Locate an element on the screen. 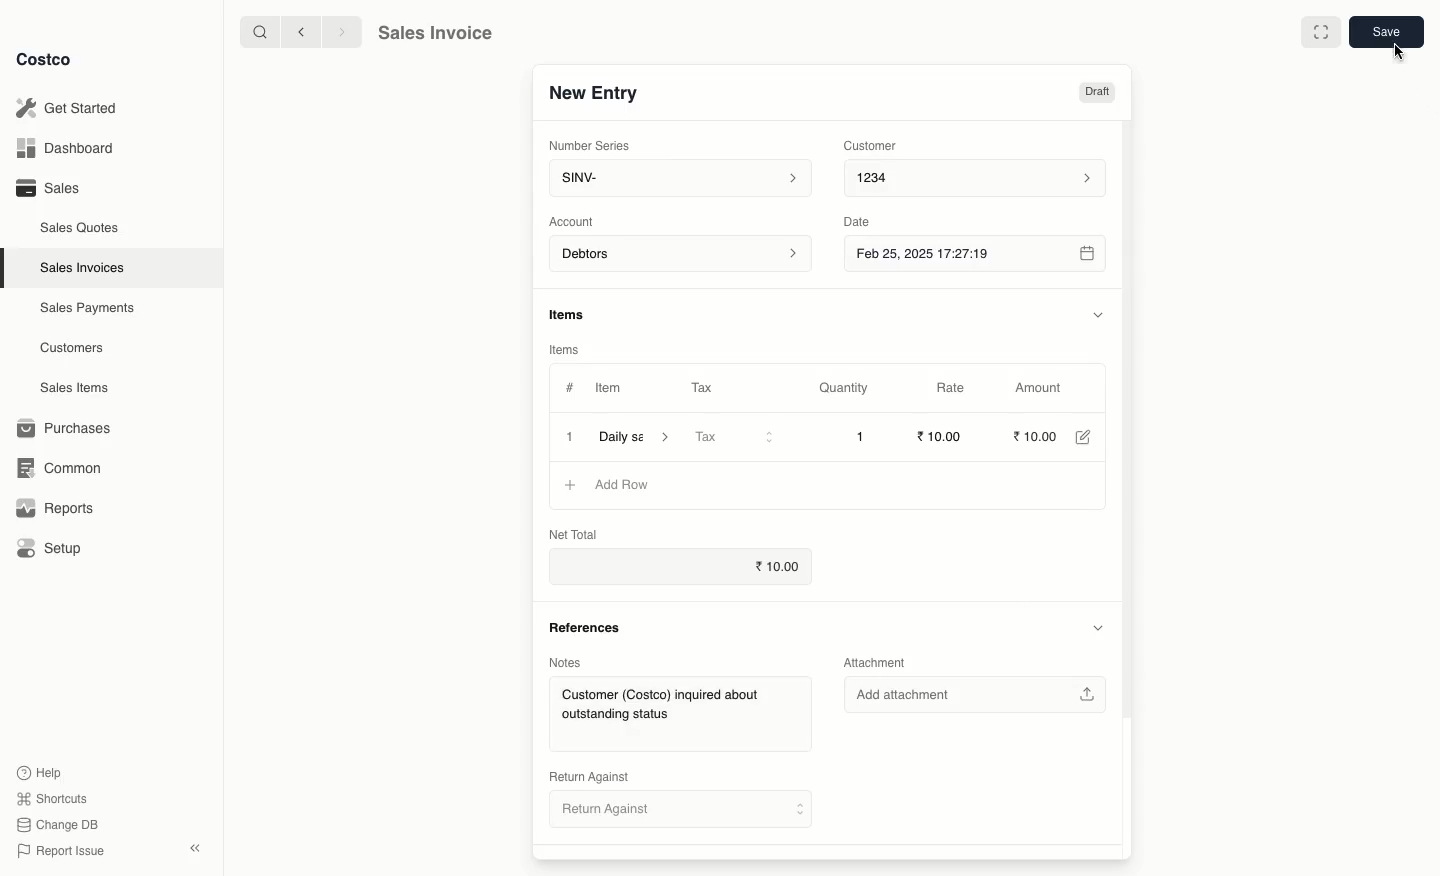 Image resolution: width=1440 pixels, height=876 pixels. Save is located at coordinates (1387, 32).